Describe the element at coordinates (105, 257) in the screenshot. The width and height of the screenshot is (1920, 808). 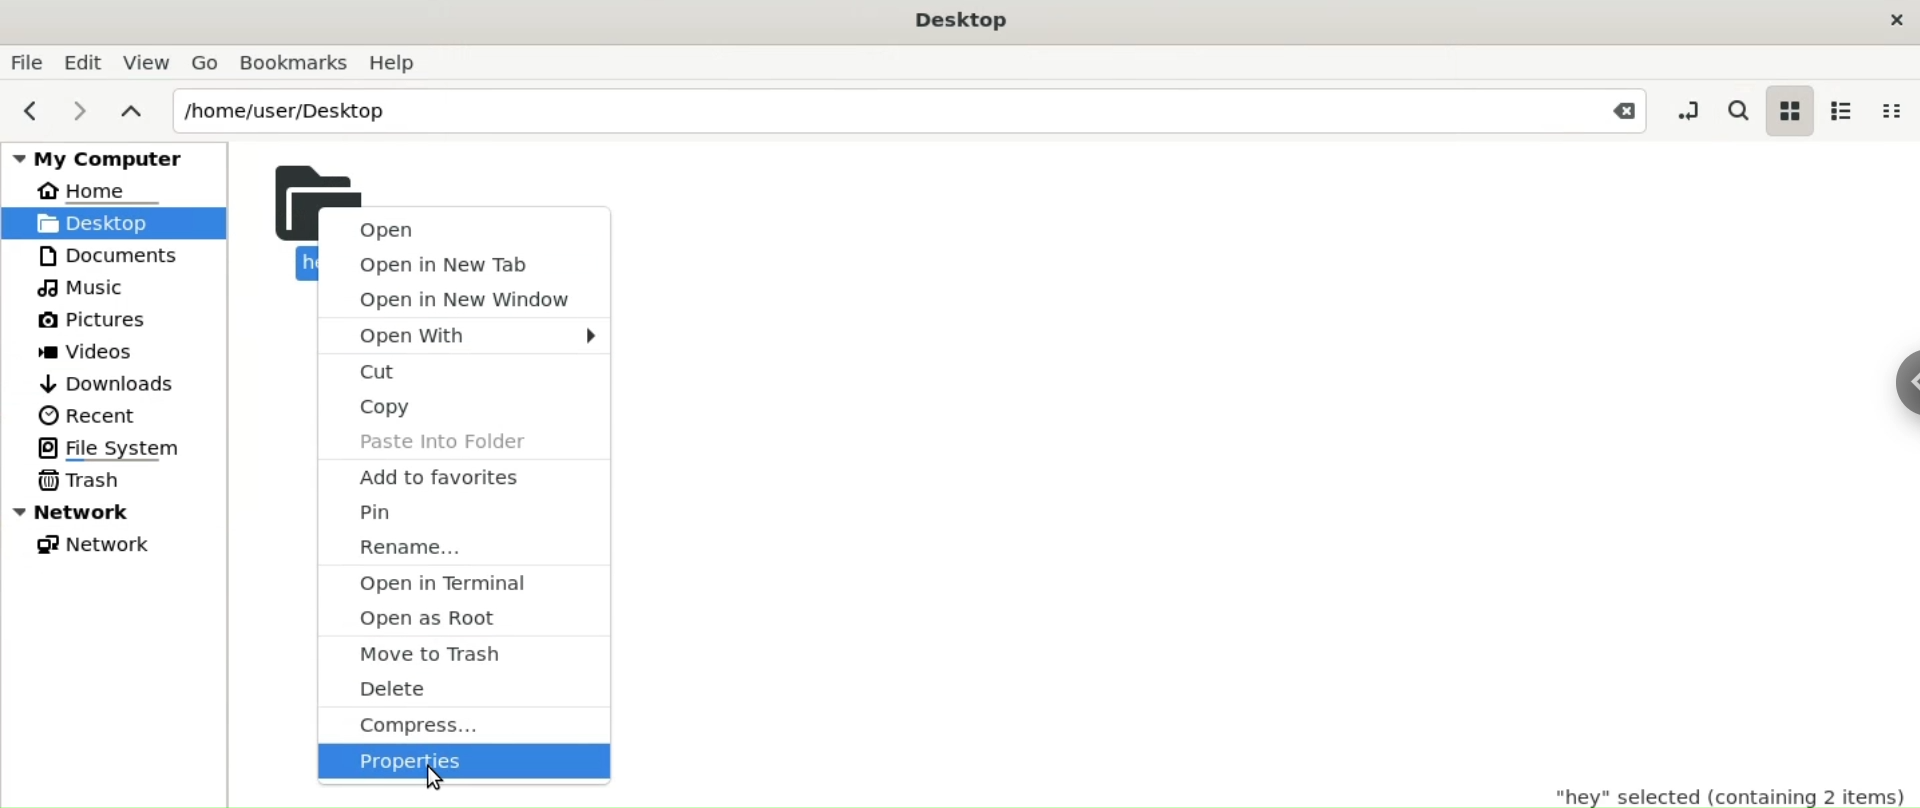
I see `Documents` at that location.